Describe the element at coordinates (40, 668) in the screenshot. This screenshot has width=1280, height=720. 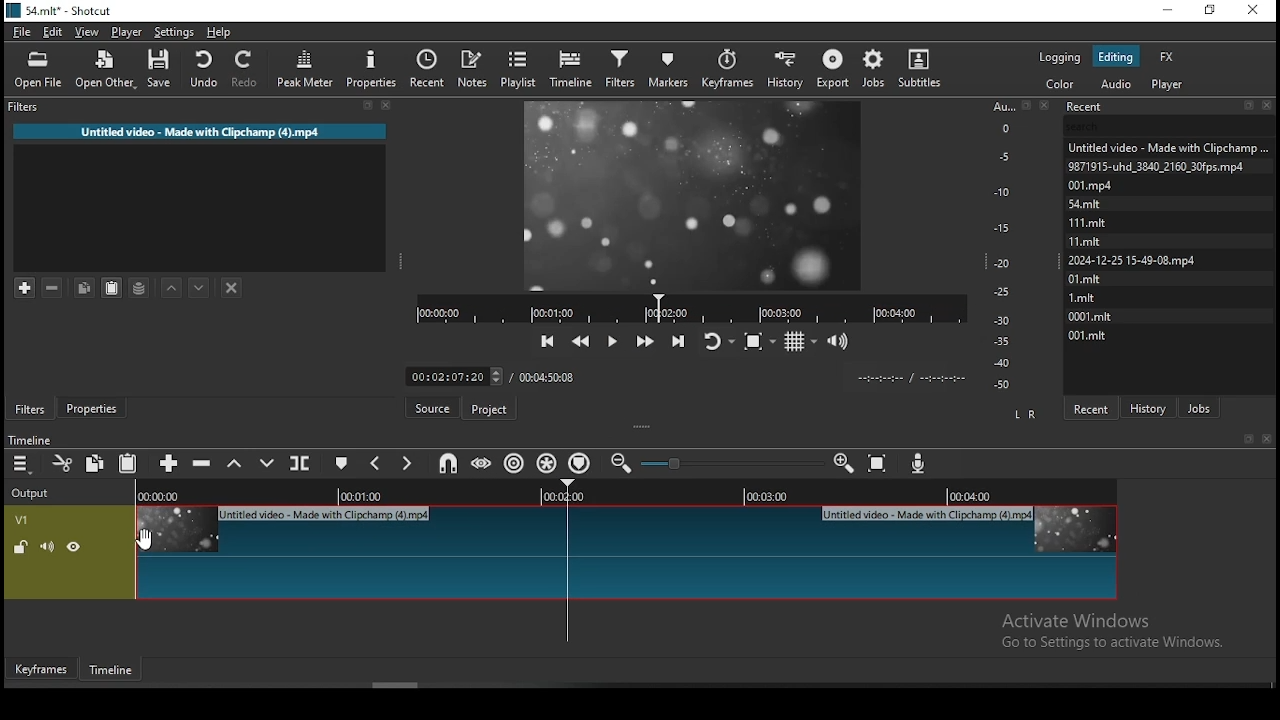
I see `keyframe` at that location.